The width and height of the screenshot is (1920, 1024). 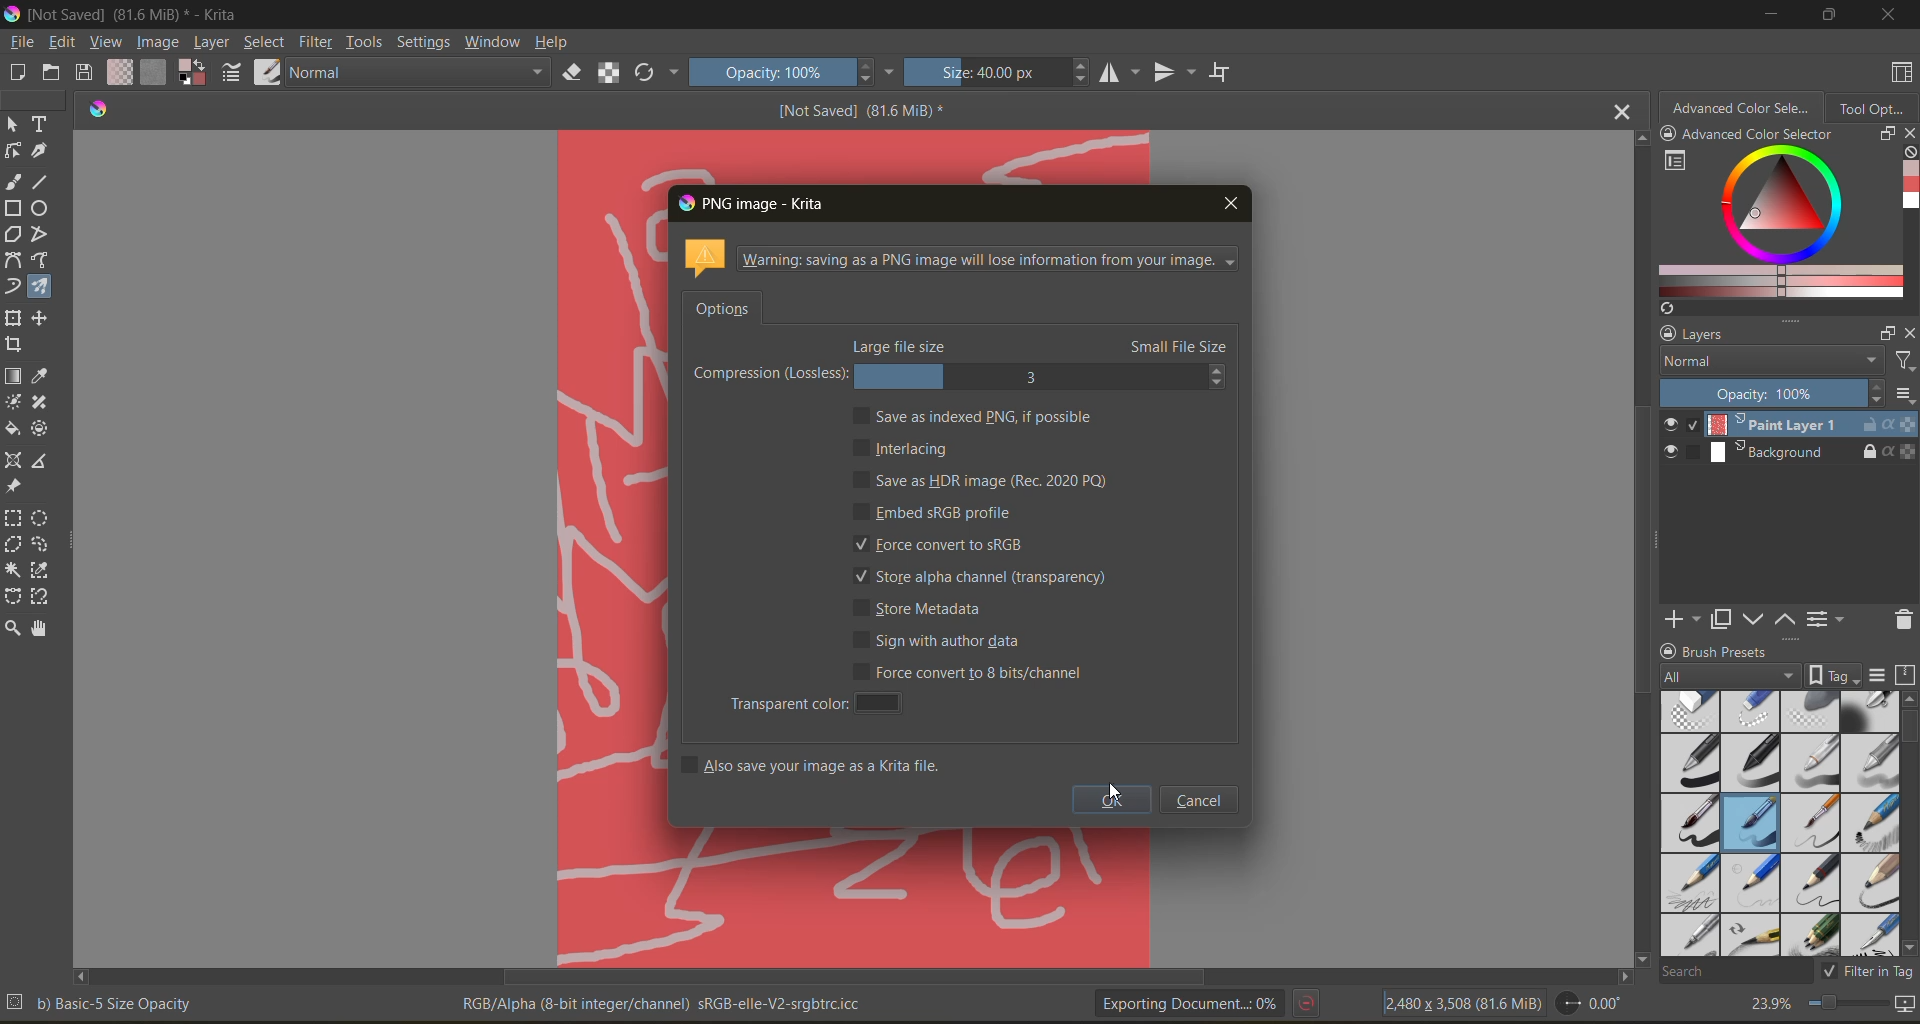 What do you see at coordinates (871, 112) in the screenshot?
I see `[Not Saved] (81.6 MiB) *` at bounding box center [871, 112].